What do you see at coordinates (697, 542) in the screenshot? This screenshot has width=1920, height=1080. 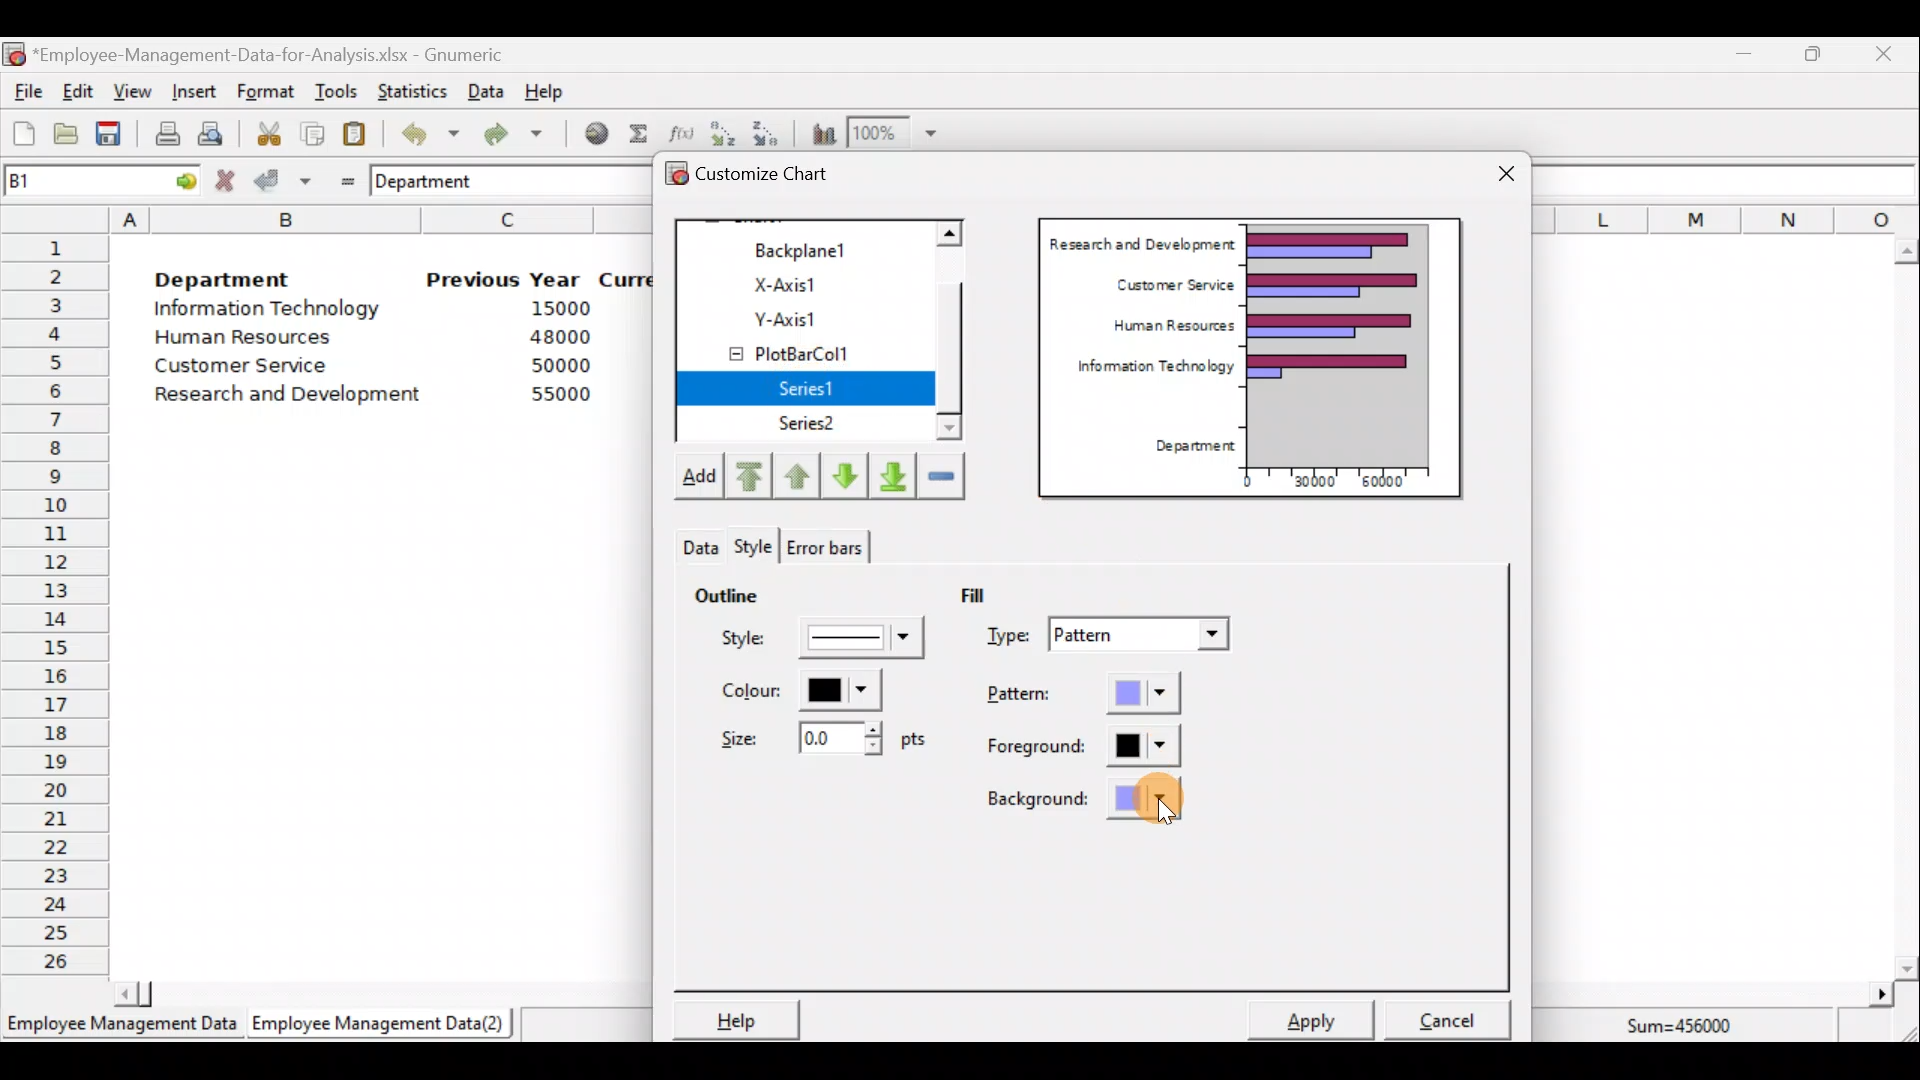 I see `Style` at bounding box center [697, 542].